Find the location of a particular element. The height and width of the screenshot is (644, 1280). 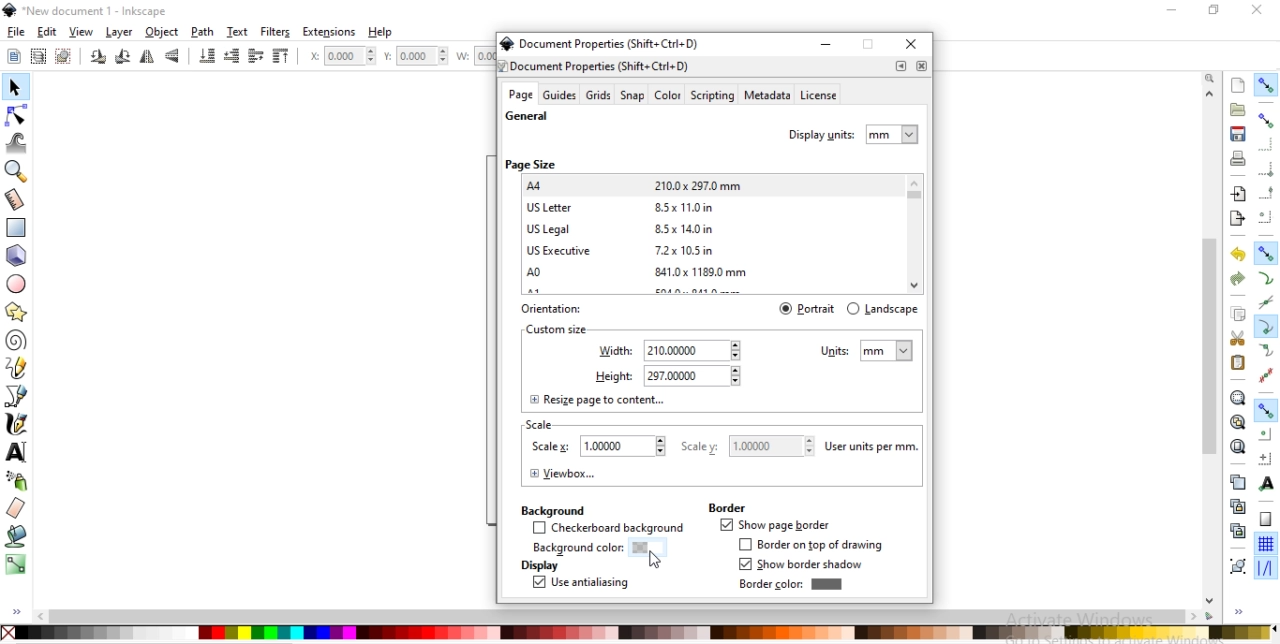

bordercolor is located at coordinates (790, 584).